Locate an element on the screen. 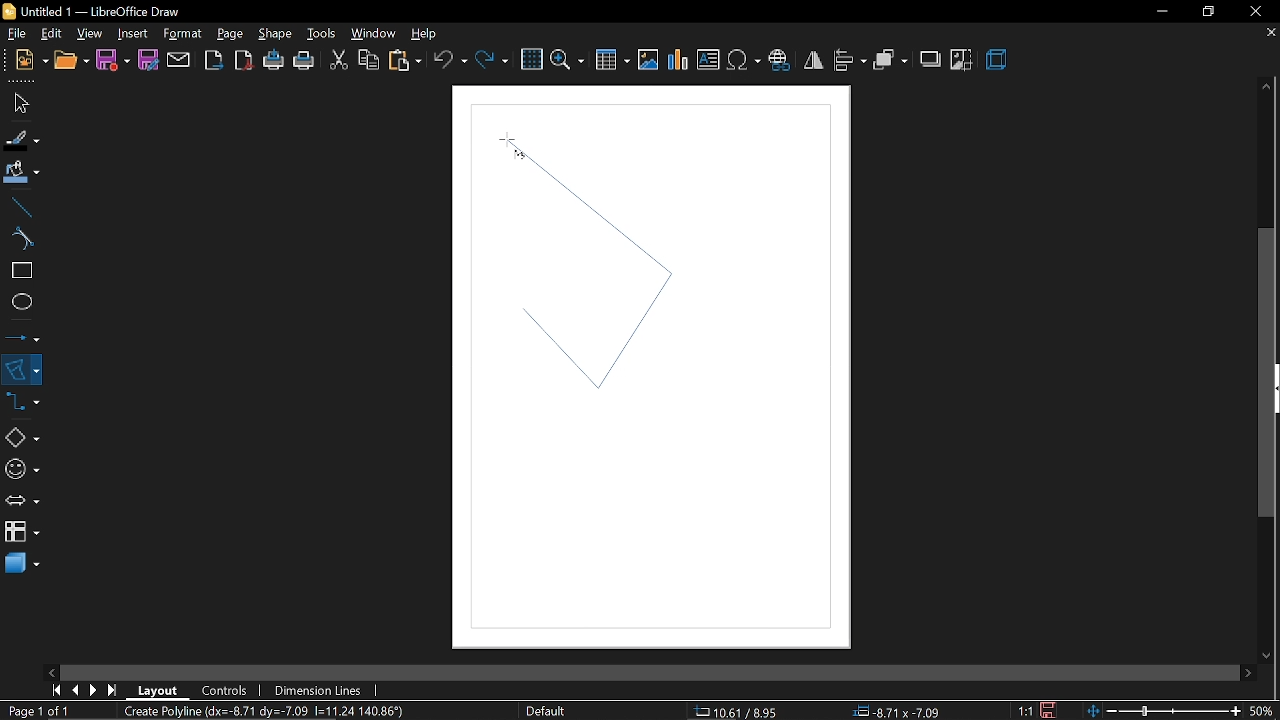  print is located at coordinates (305, 61).